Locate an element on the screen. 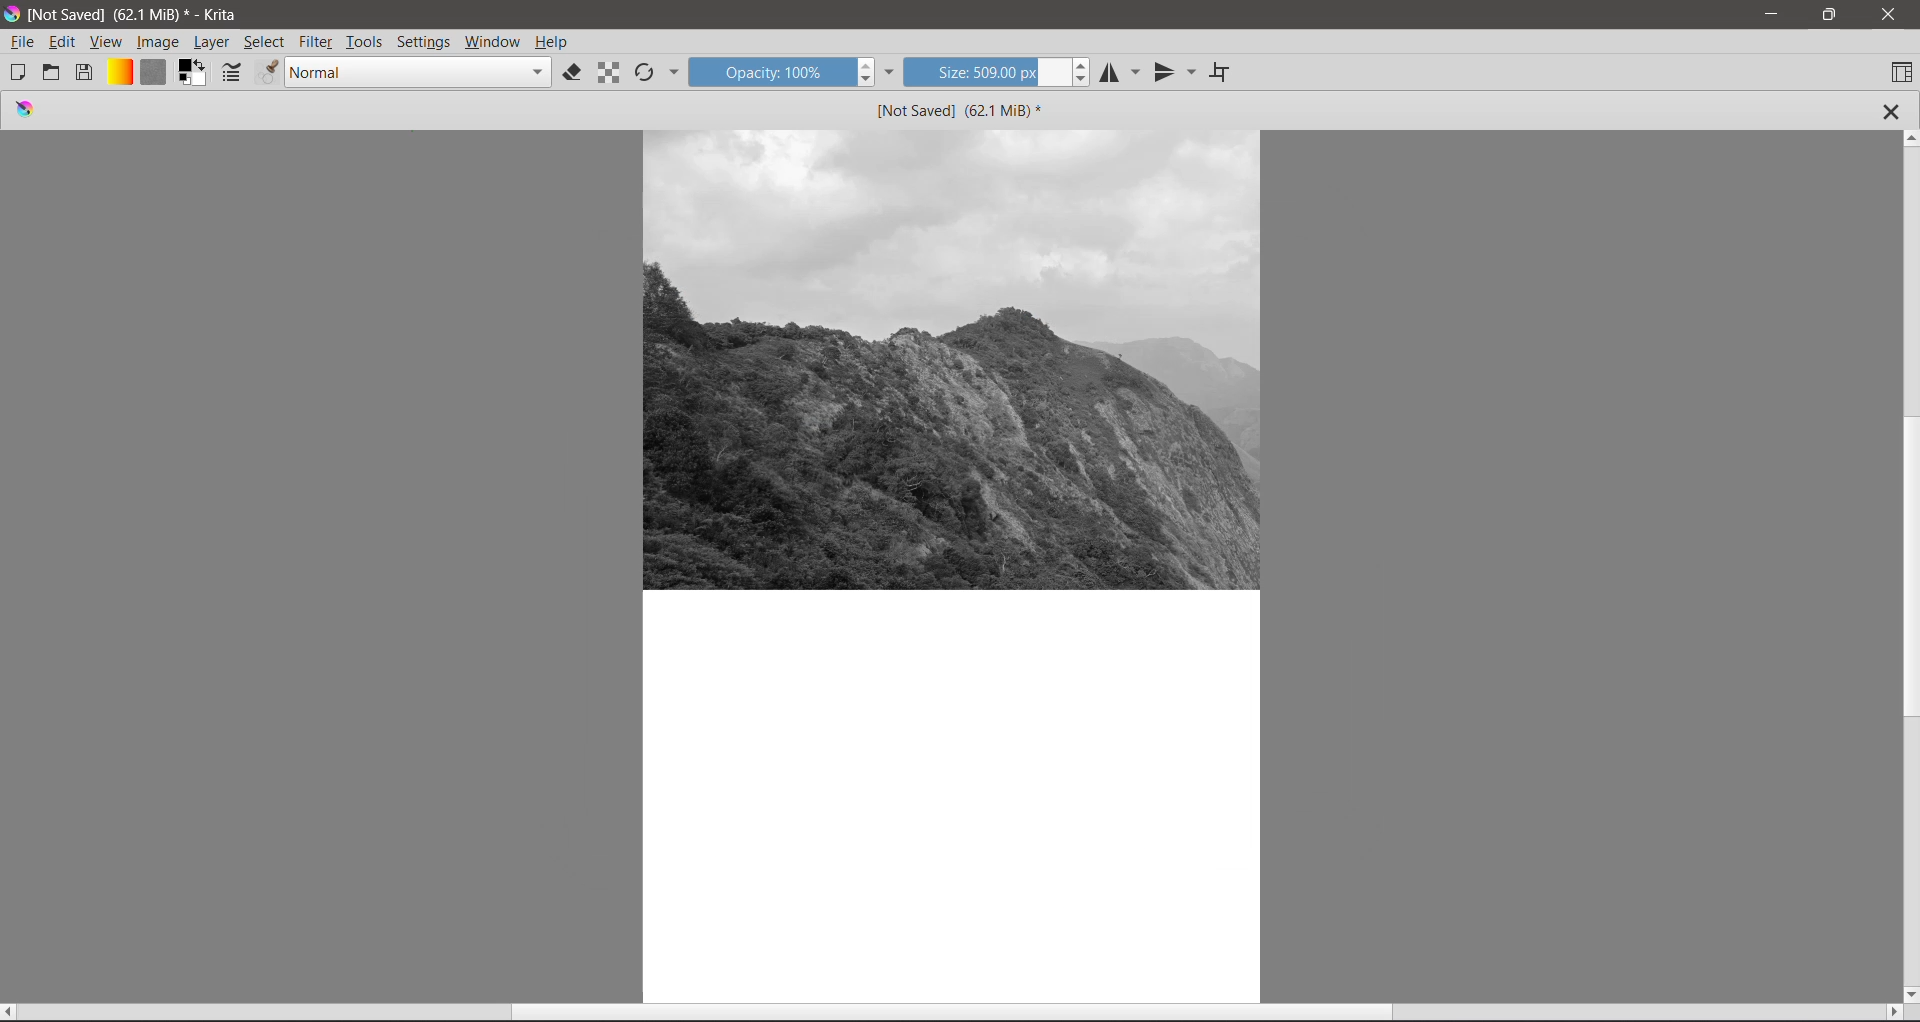 Image resolution: width=1920 pixels, height=1022 pixels. Choose Workspace is located at coordinates (1899, 73).